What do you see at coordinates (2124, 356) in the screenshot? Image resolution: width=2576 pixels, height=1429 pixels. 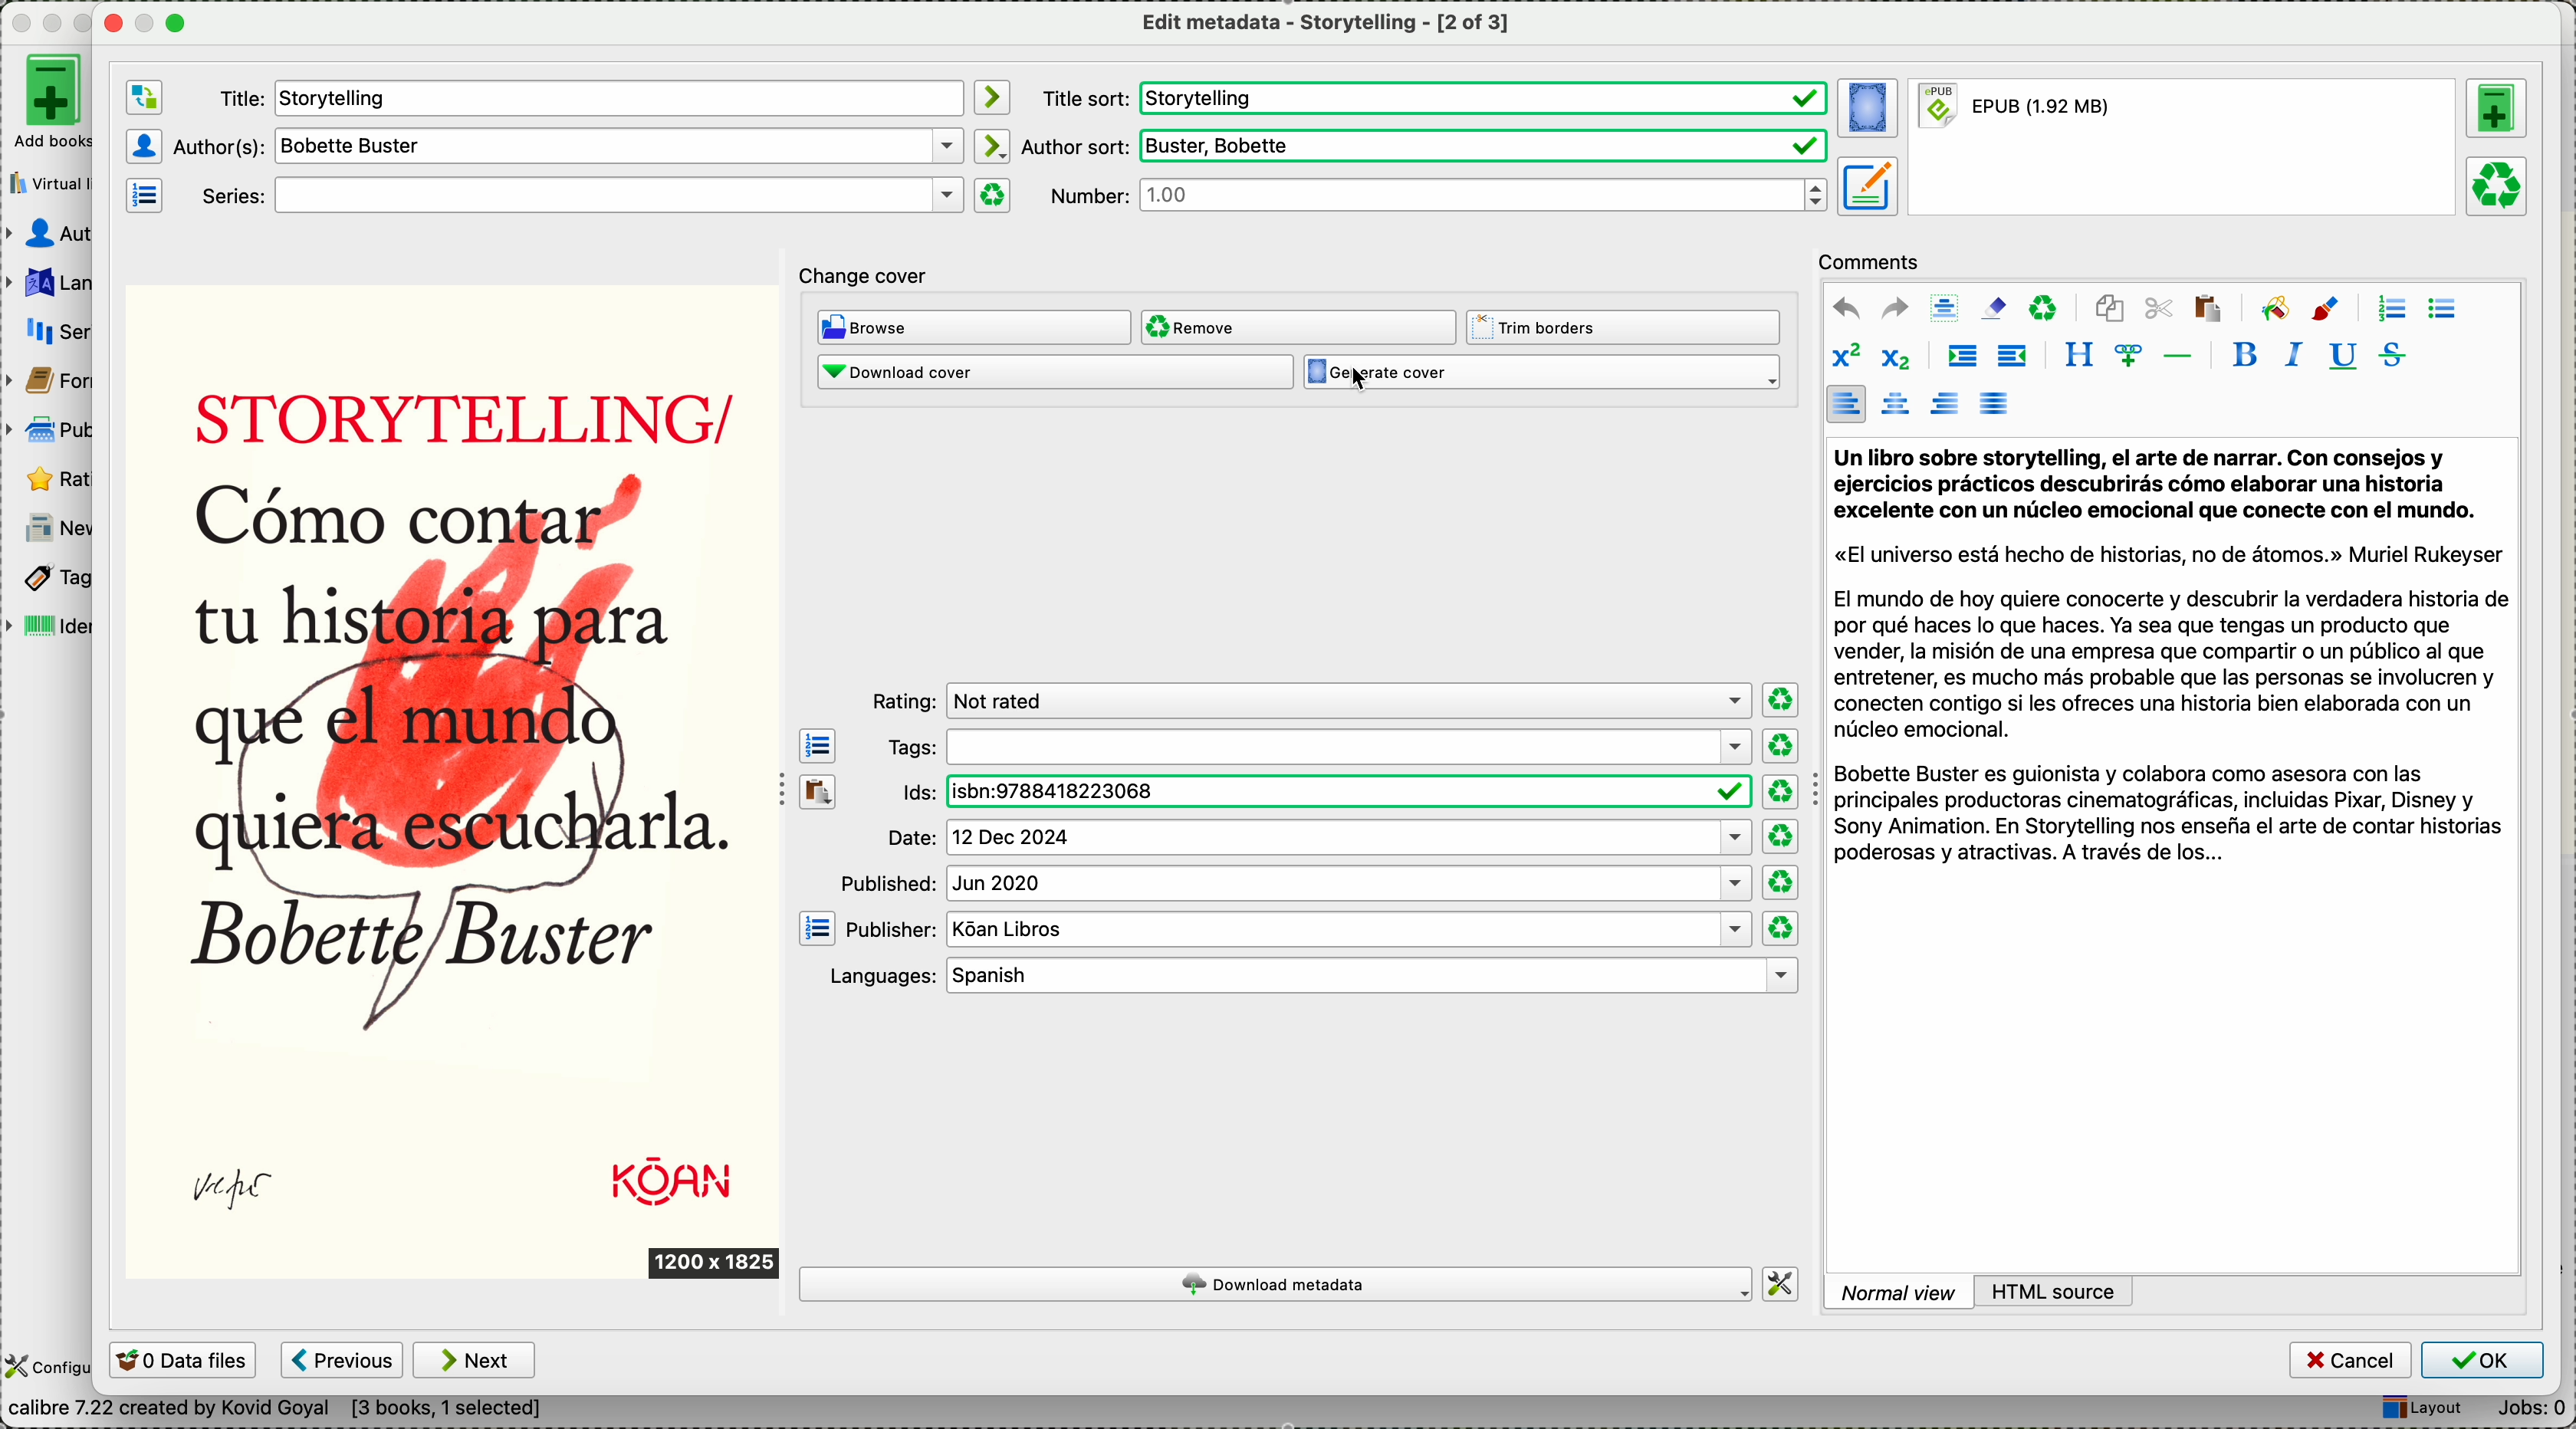 I see `insert link or image` at bounding box center [2124, 356].